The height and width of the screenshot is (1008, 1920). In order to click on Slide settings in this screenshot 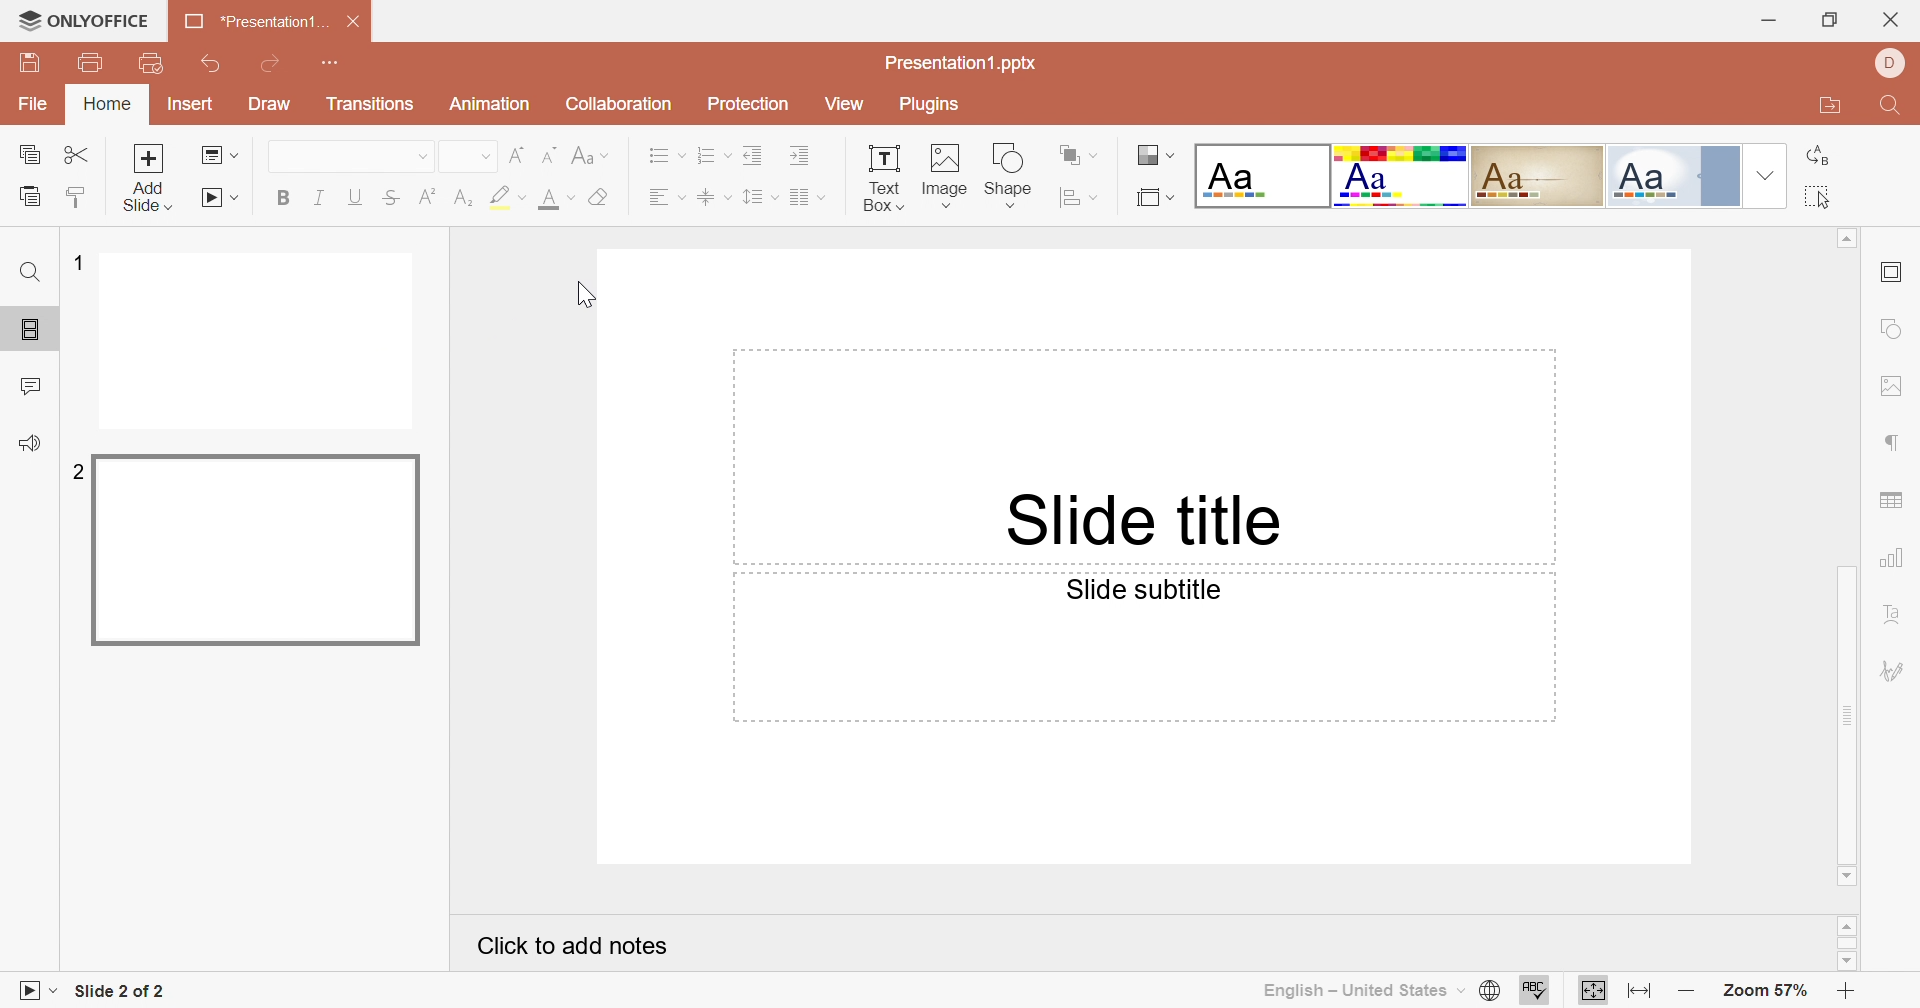, I will do `click(1891, 272)`.